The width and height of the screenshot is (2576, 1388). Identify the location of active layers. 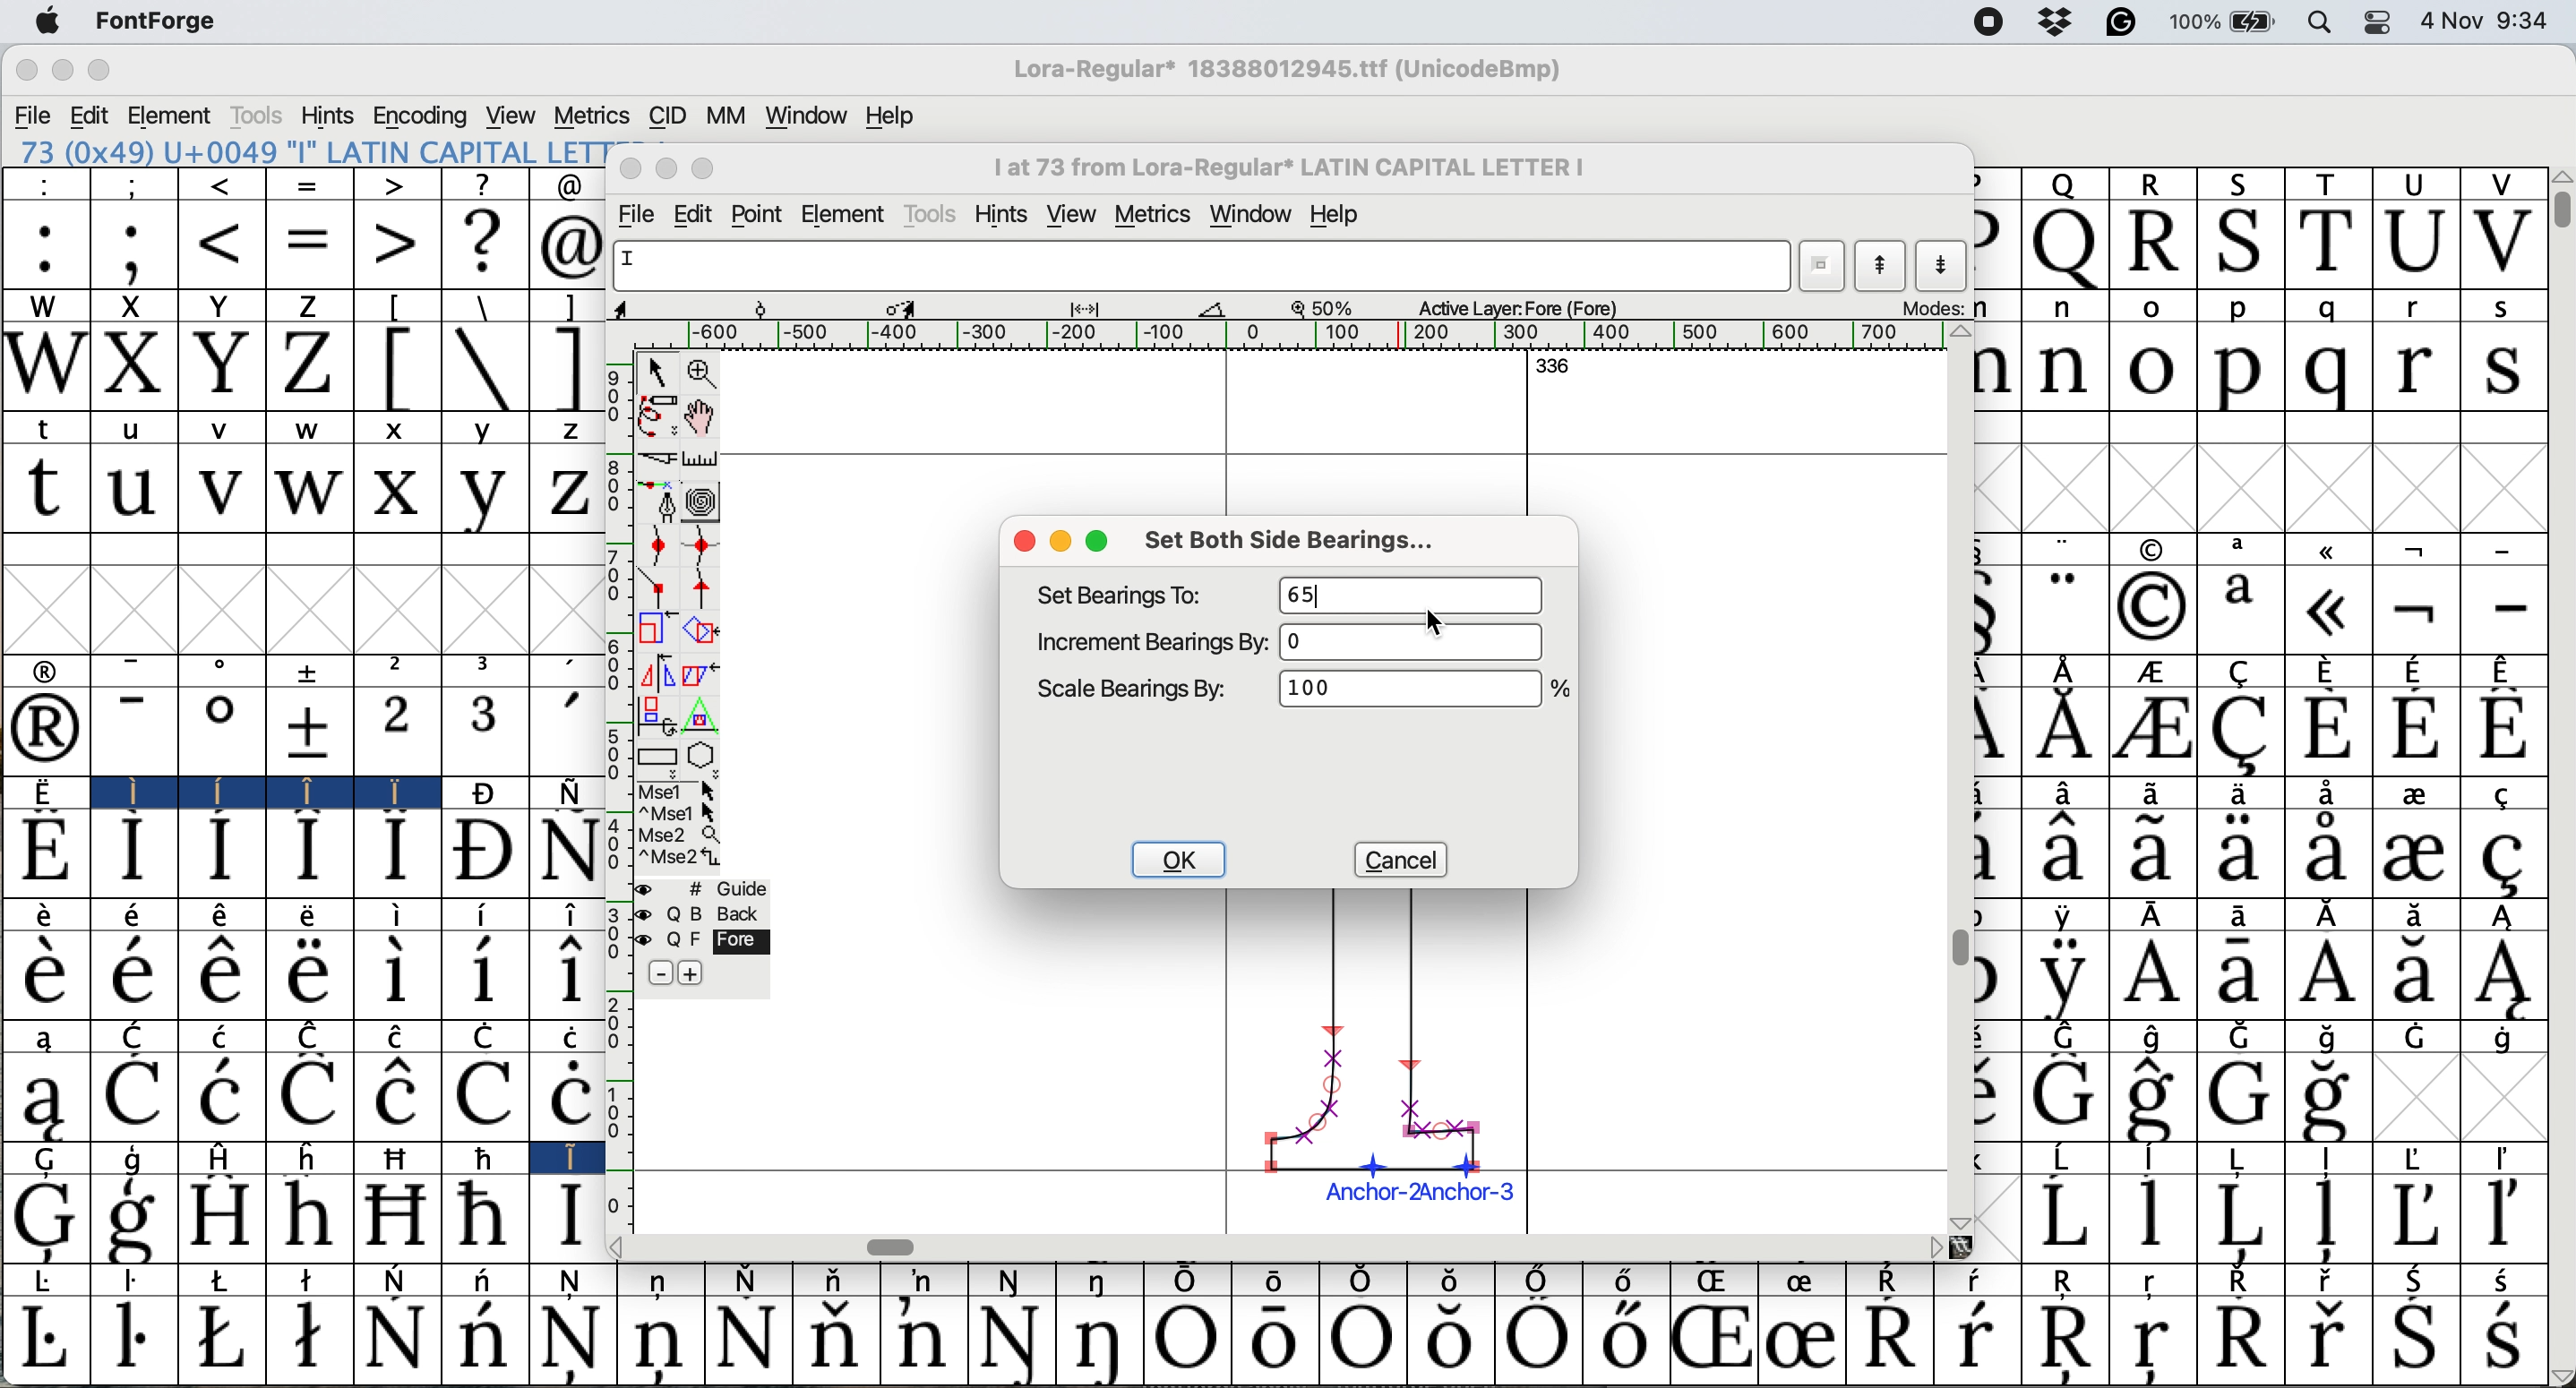
(1523, 305).